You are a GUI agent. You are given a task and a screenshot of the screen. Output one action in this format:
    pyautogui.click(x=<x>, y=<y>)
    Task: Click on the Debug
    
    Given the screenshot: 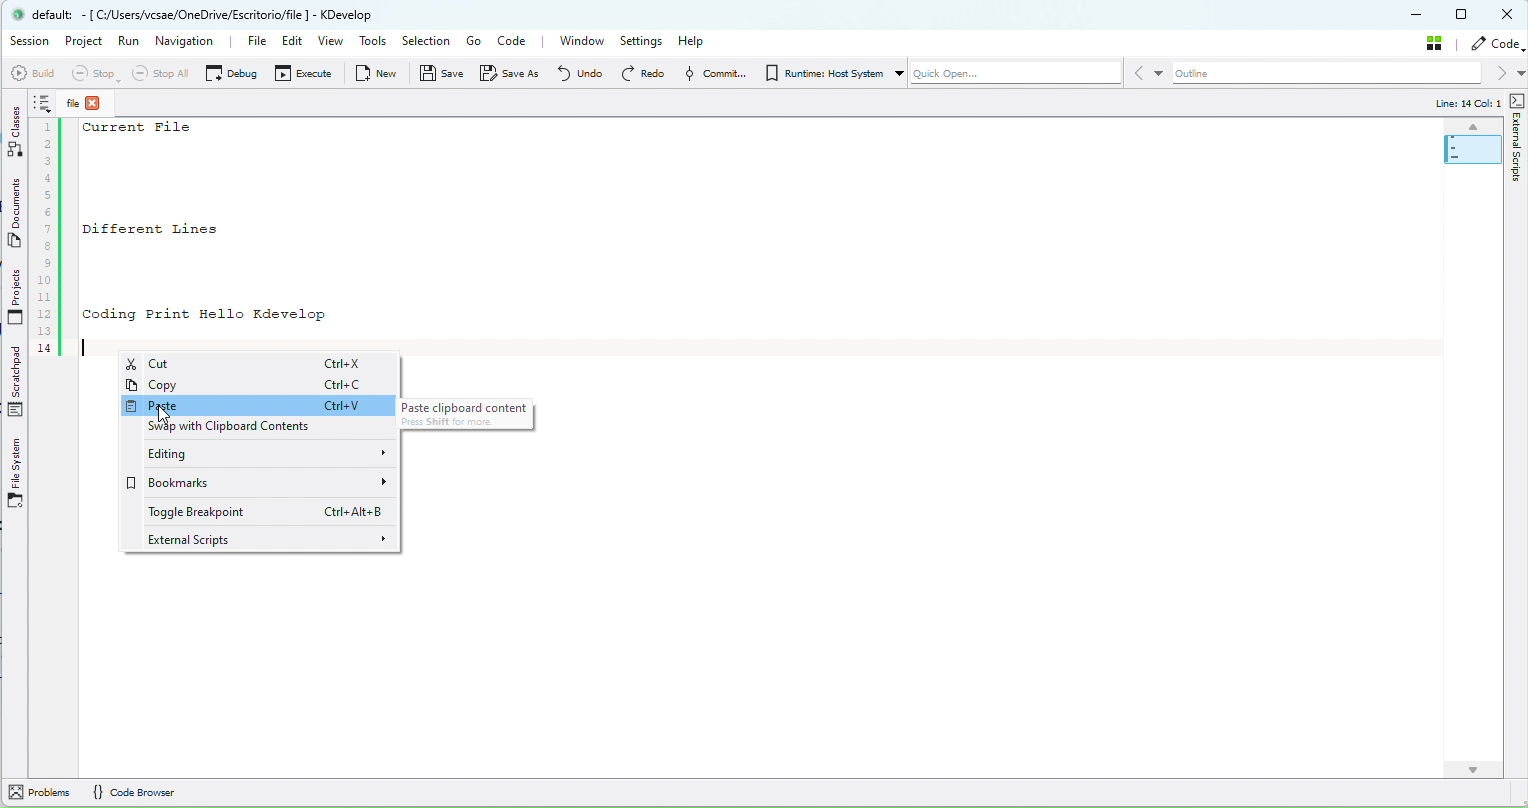 What is the action you would take?
    pyautogui.click(x=231, y=72)
    